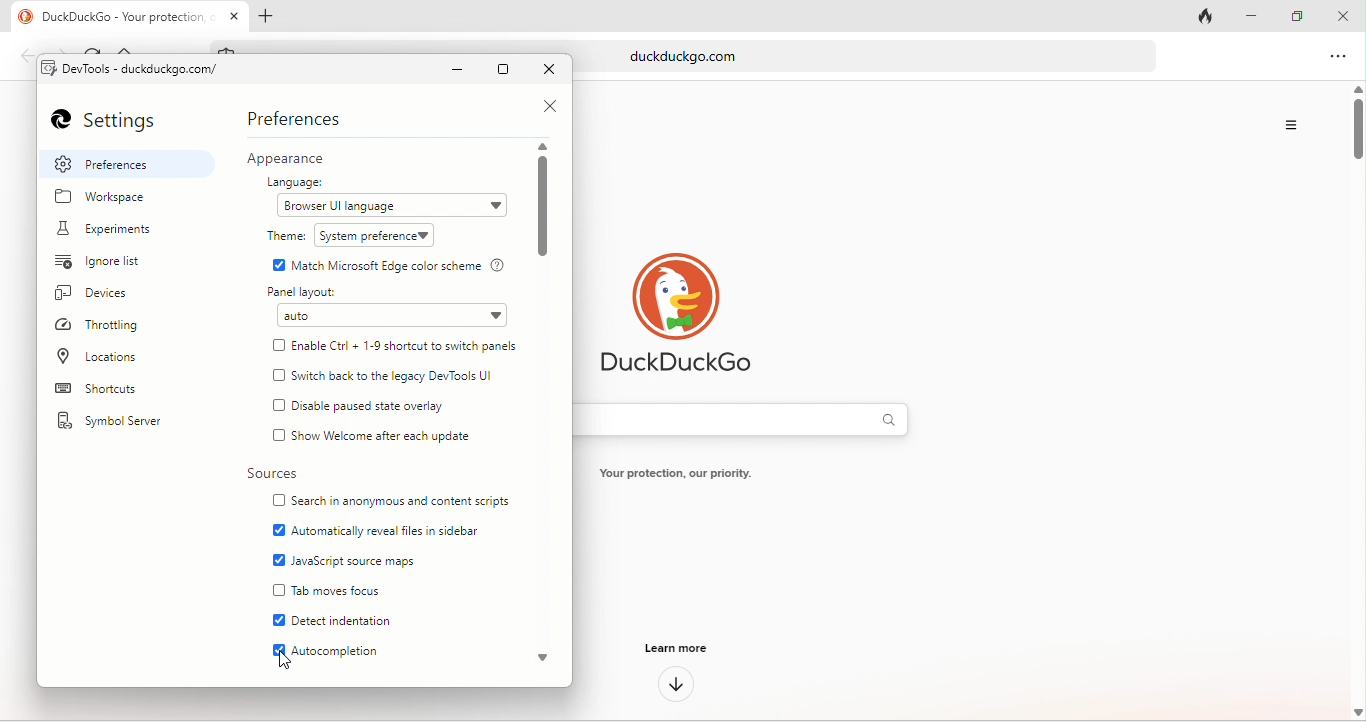 This screenshot has height=722, width=1366. Describe the element at coordinates (116, 122) in the screenshot. I see `settings` at that location.